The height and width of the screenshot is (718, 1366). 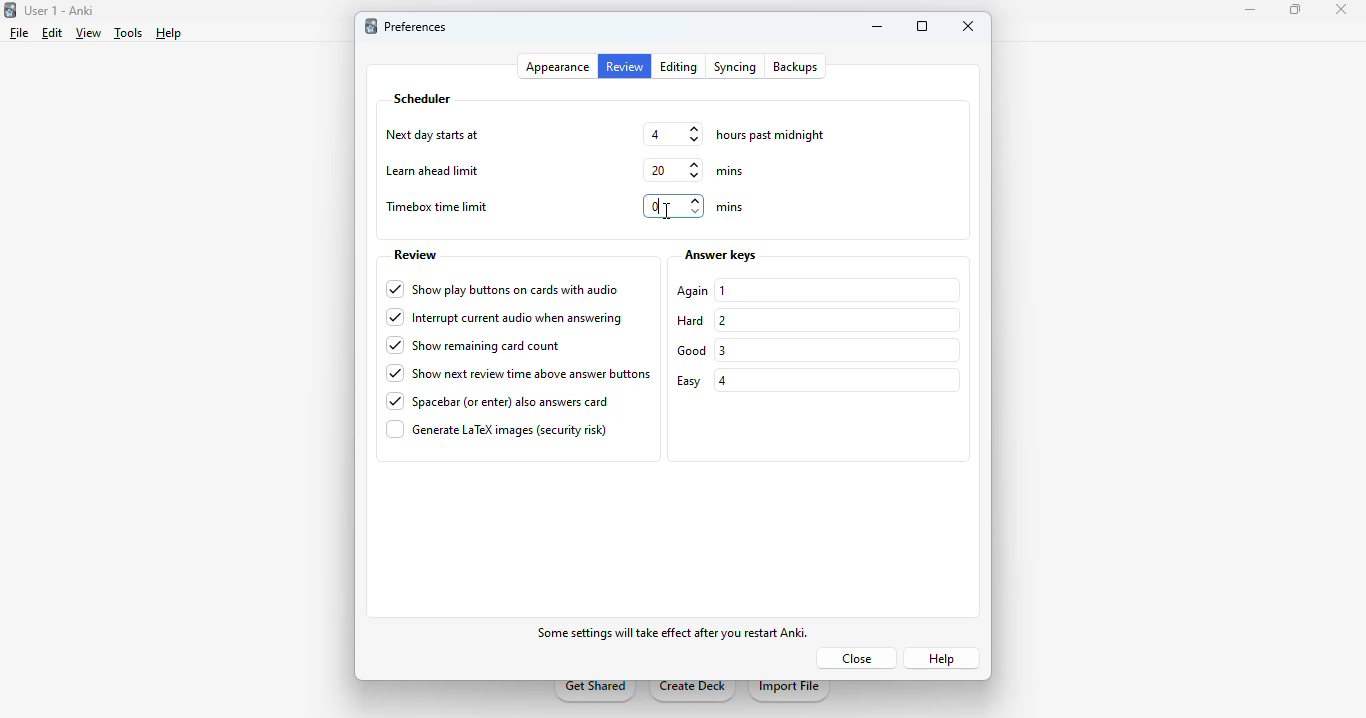 What do you see at coordinates (674, 134) in the screenshot?
I see `4` at bounding box center [674, 134].